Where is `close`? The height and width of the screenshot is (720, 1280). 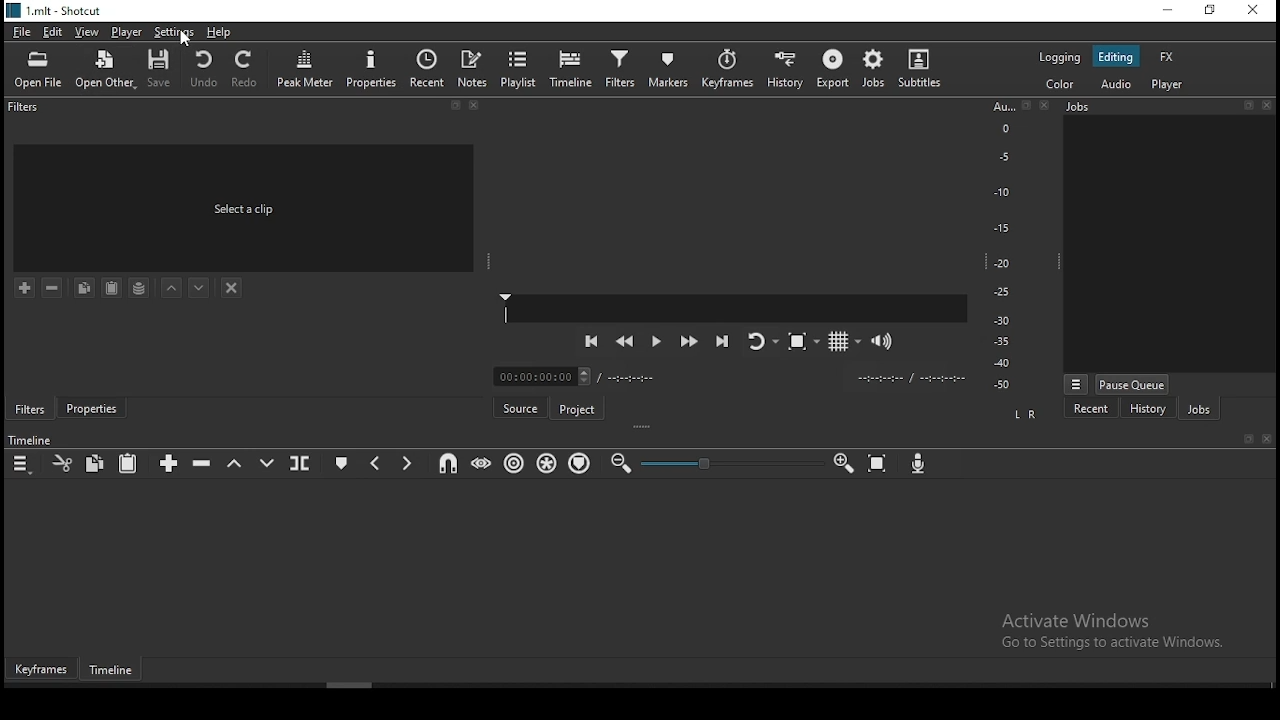
close is located at coordinates (478, 108).